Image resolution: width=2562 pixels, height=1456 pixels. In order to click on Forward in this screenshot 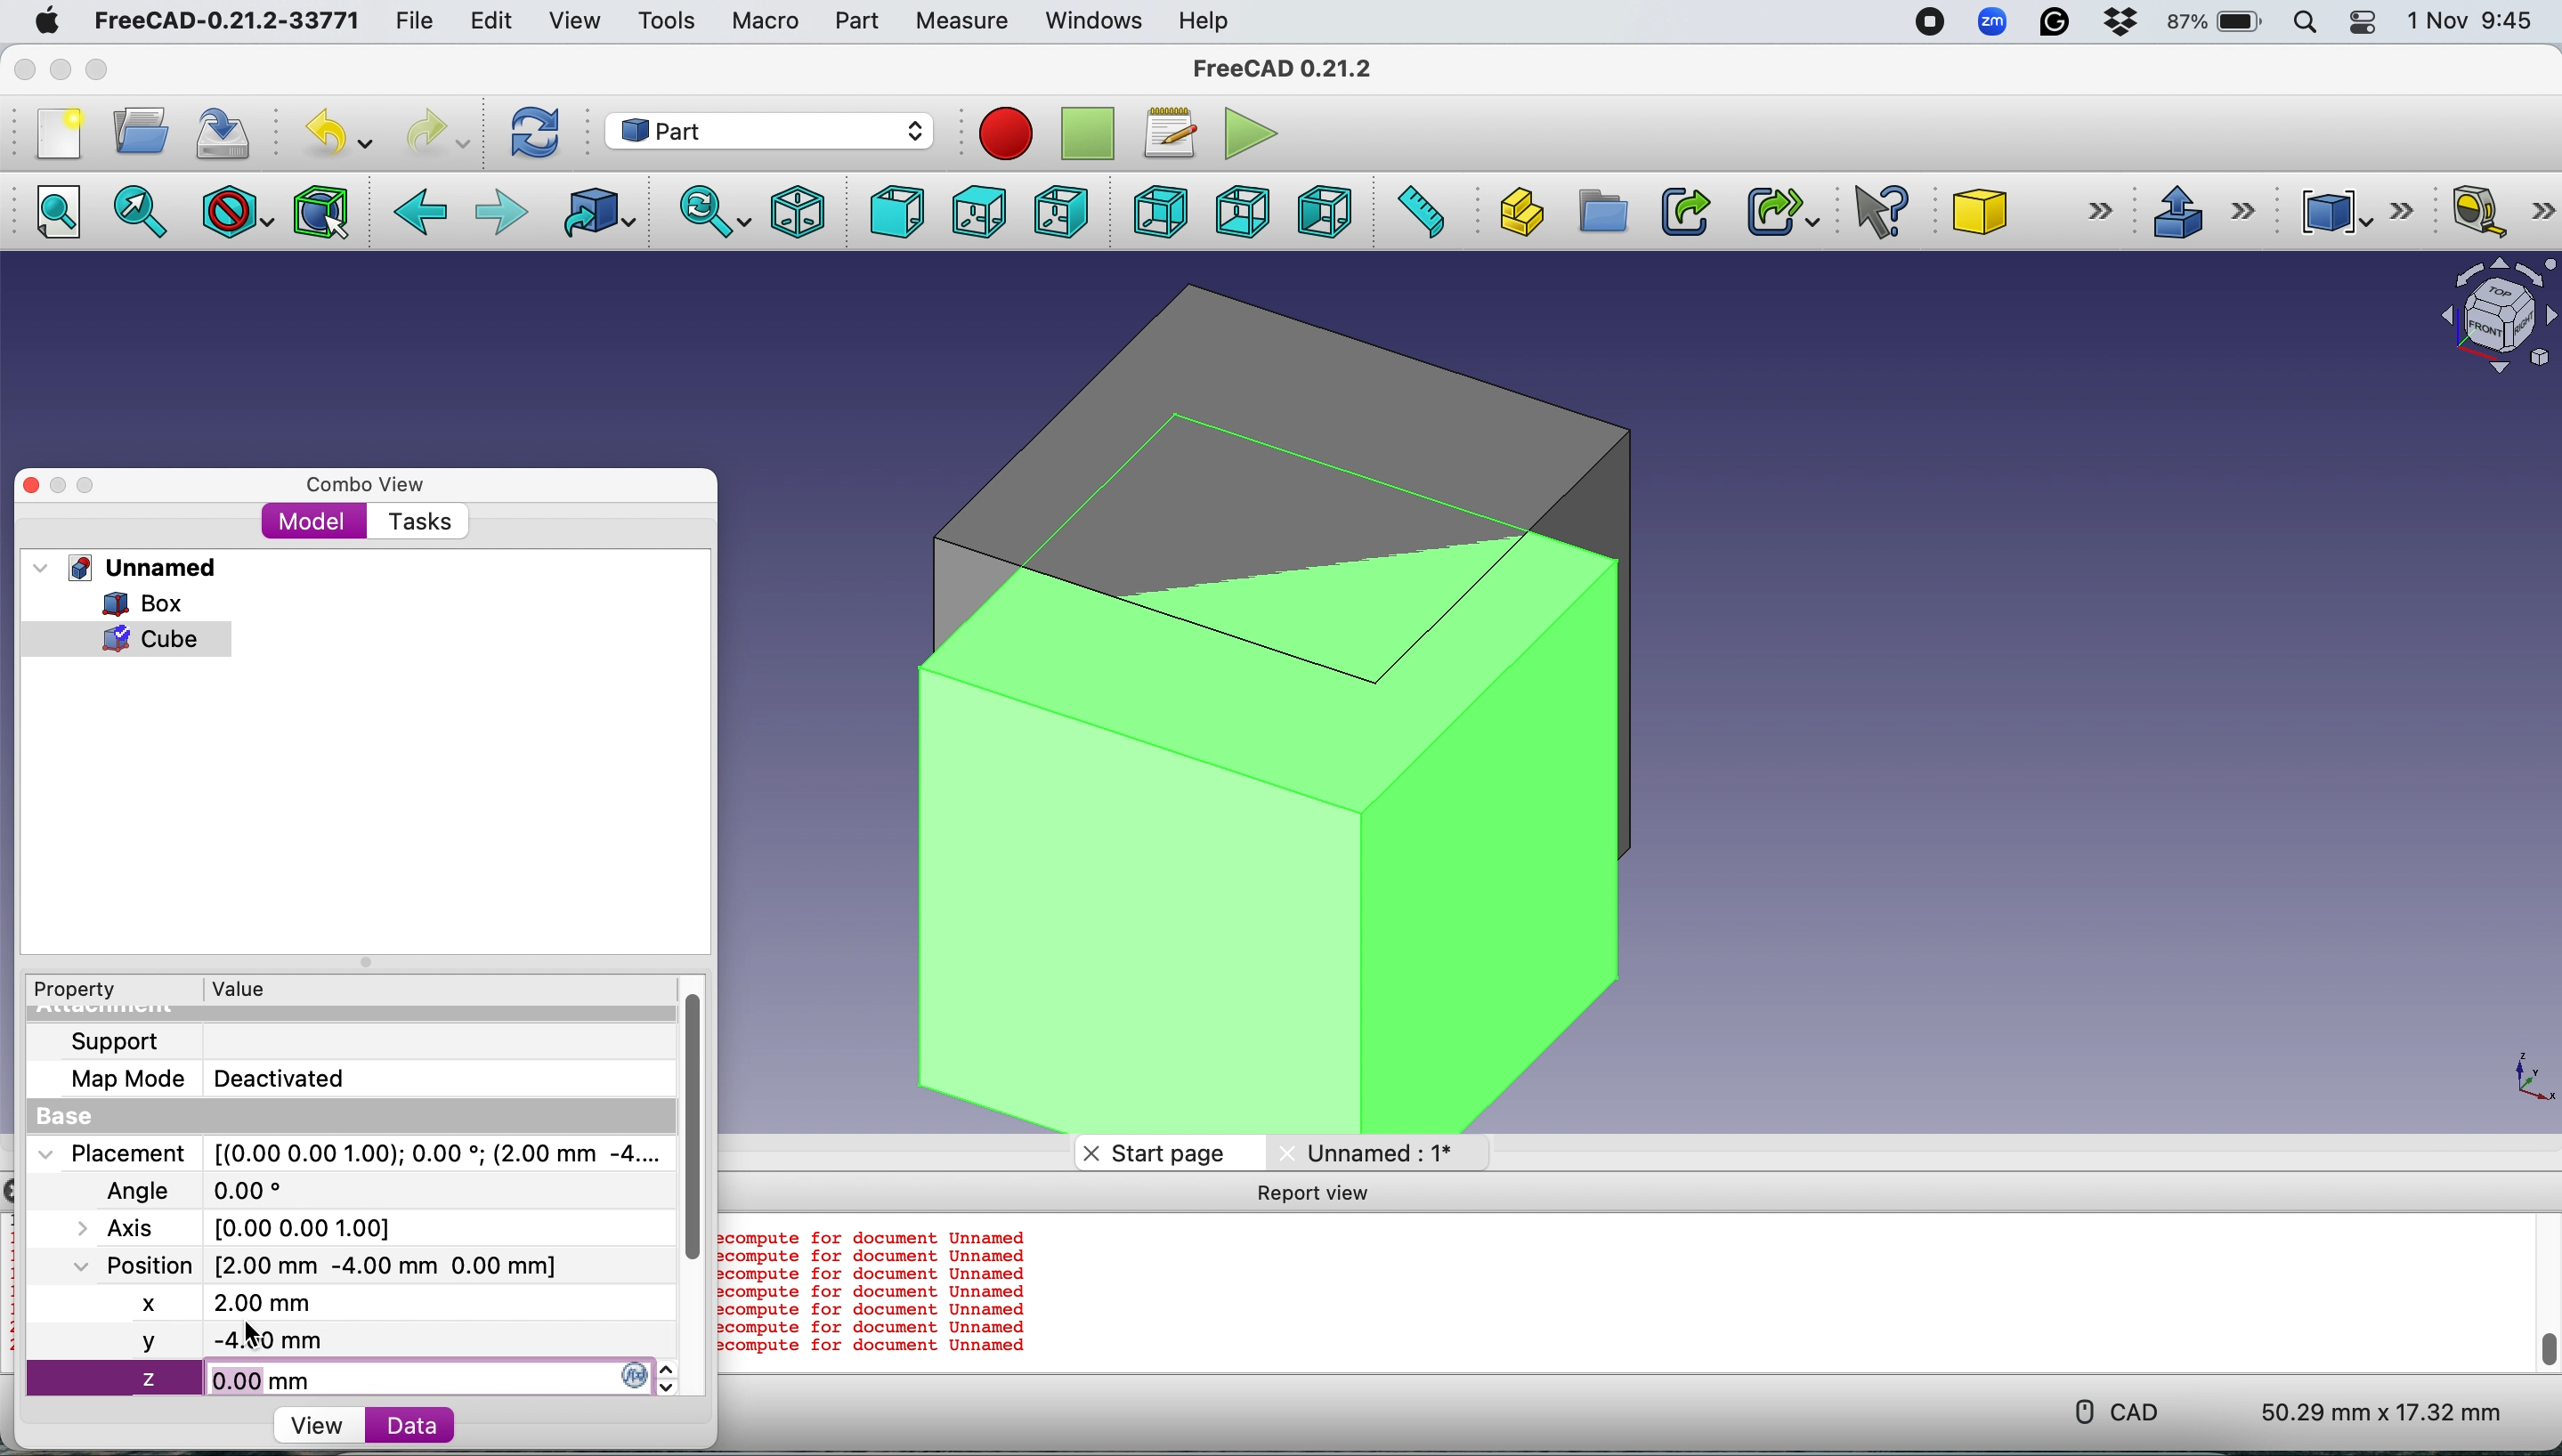, I will do `click(502, 214)`.